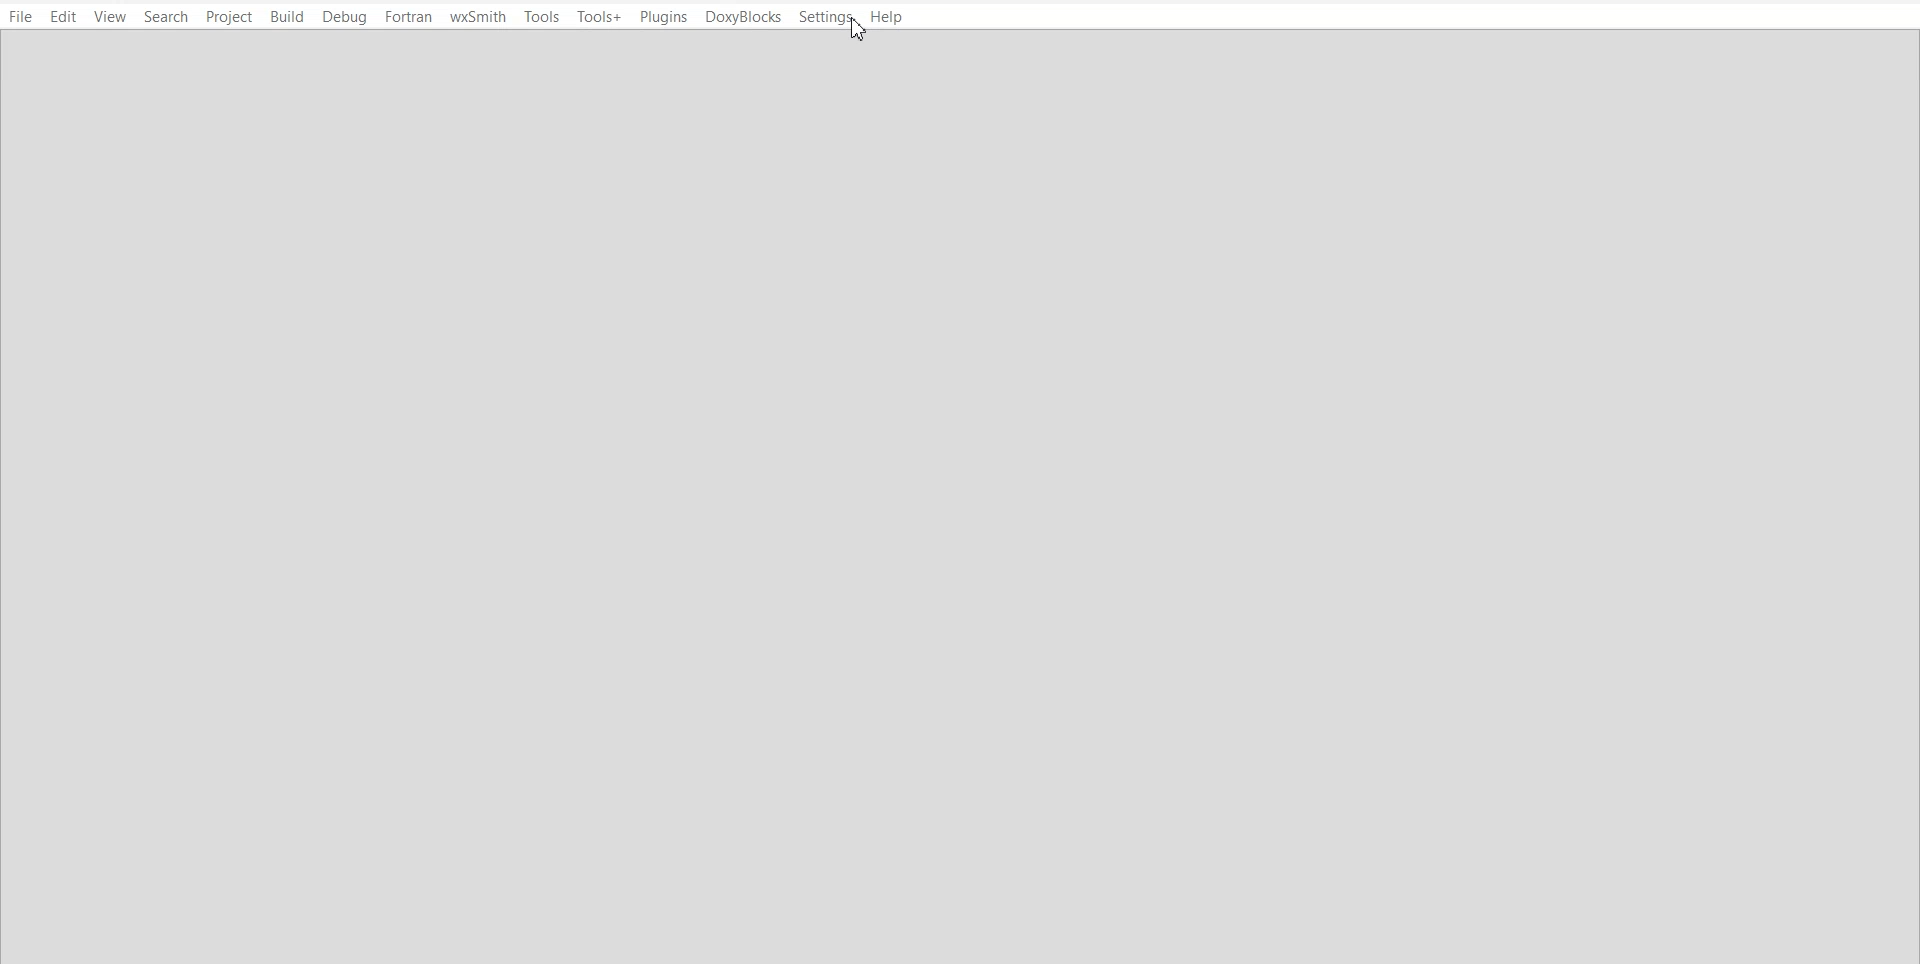 The image size is (1920, 964). Describe the element at coordinates (601, 15) in the screenshot. I see `Tools+` at that location.